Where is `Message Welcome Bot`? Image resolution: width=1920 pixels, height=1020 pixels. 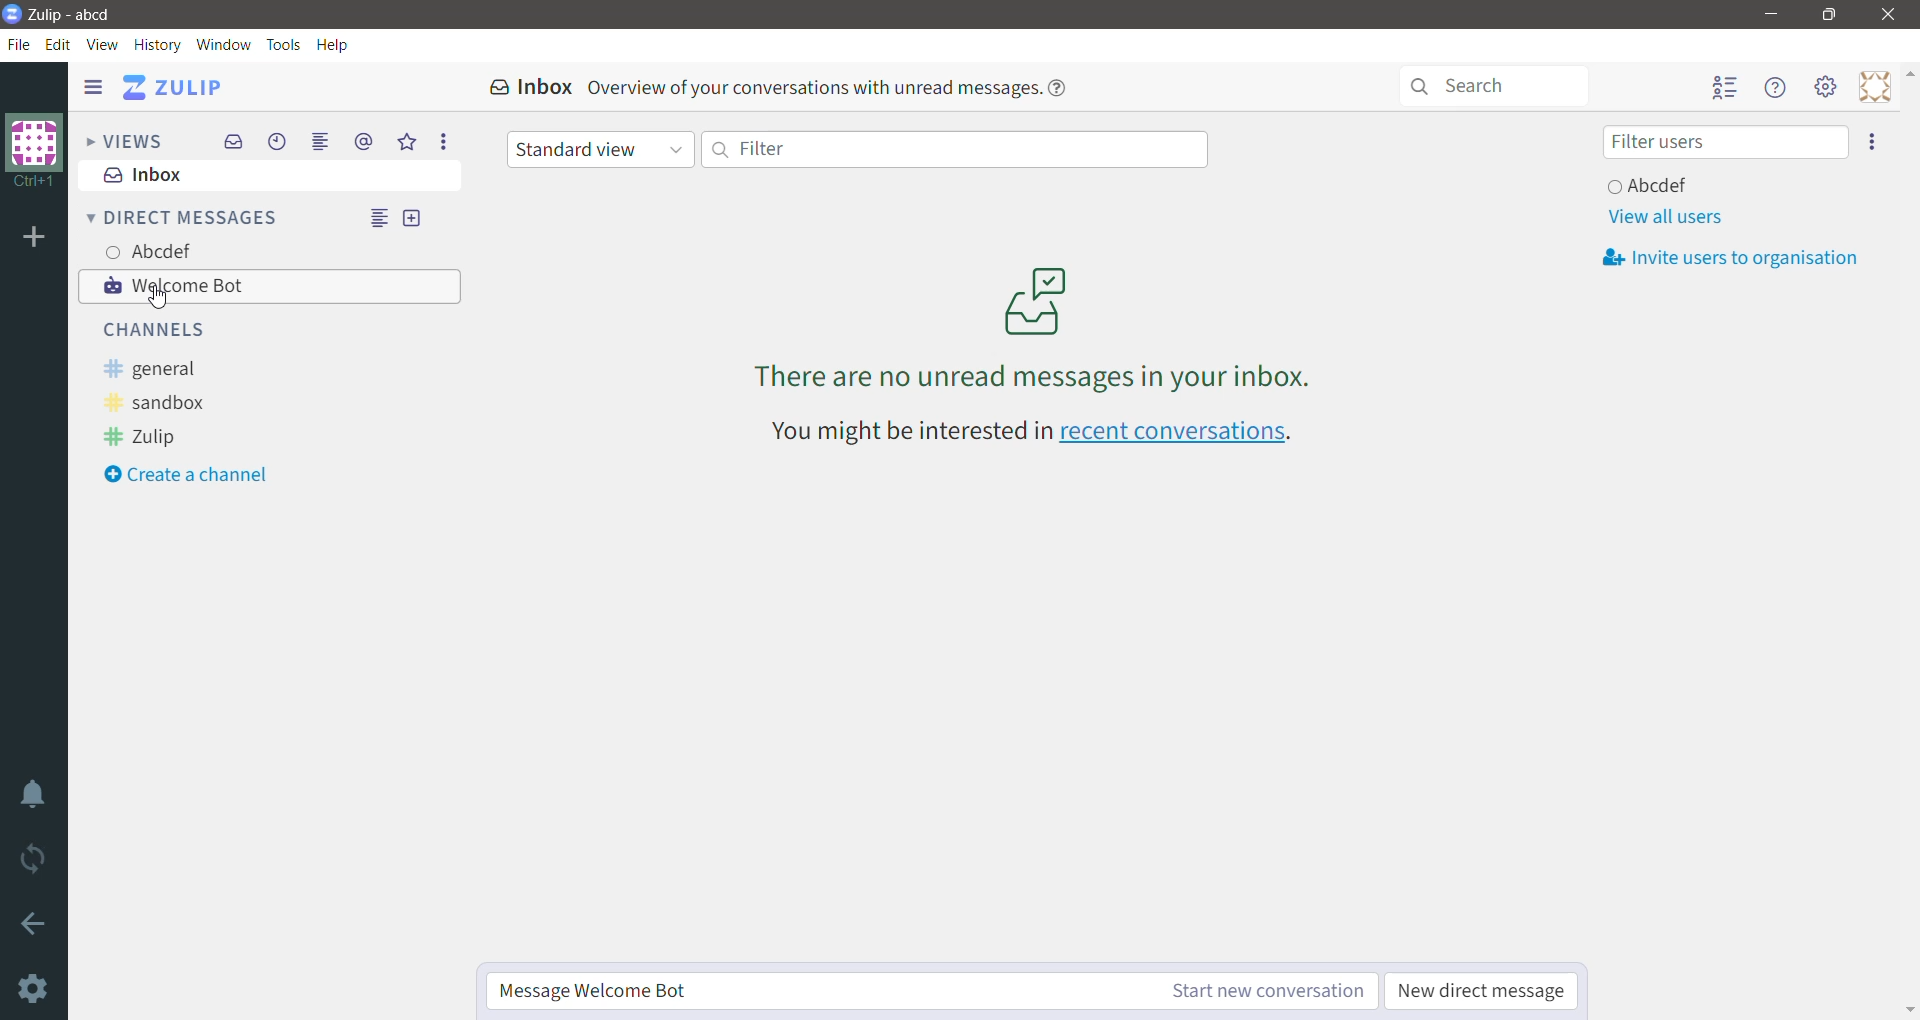 Message Welcome Bot is located at coordinates (781, 992).